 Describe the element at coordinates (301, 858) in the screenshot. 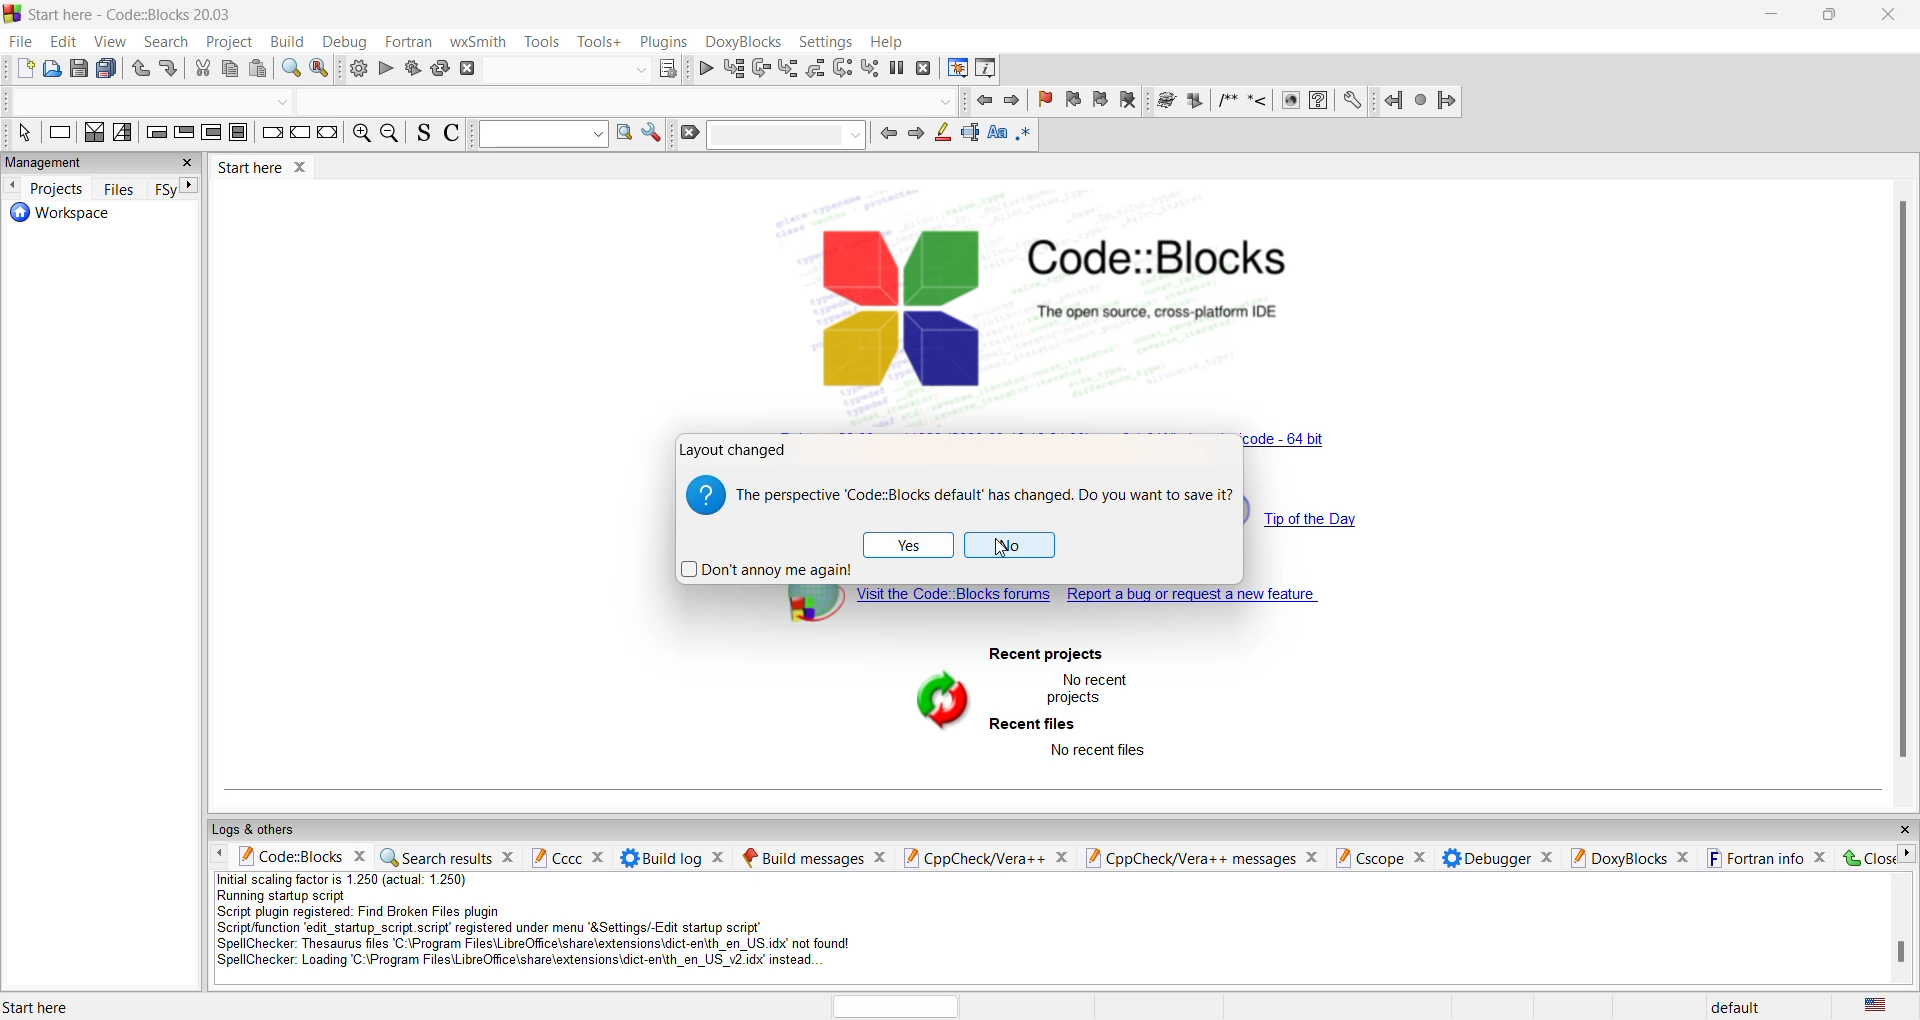

I see `codeblock pane` at that location.